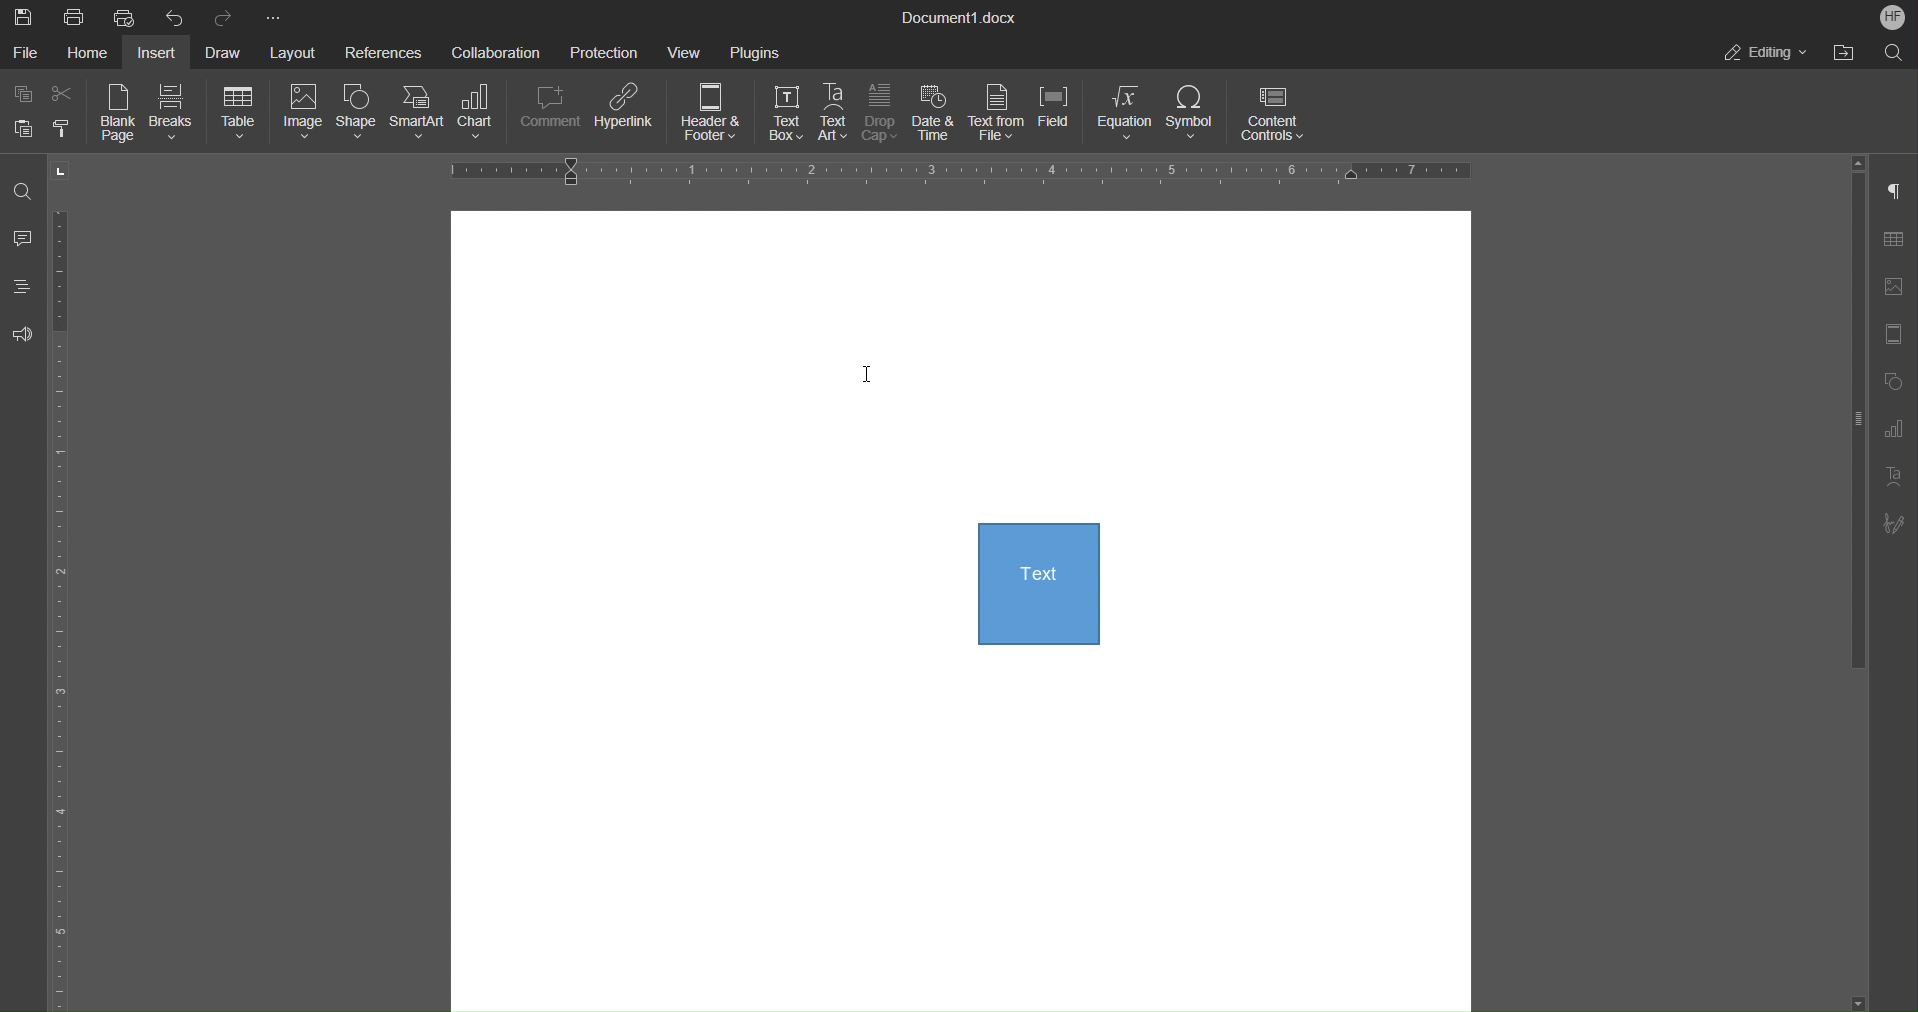 The image size is (1918, 1012). Describe the element at coordinates (755, 51) in the screenshot. I see `Plugins` at that location.